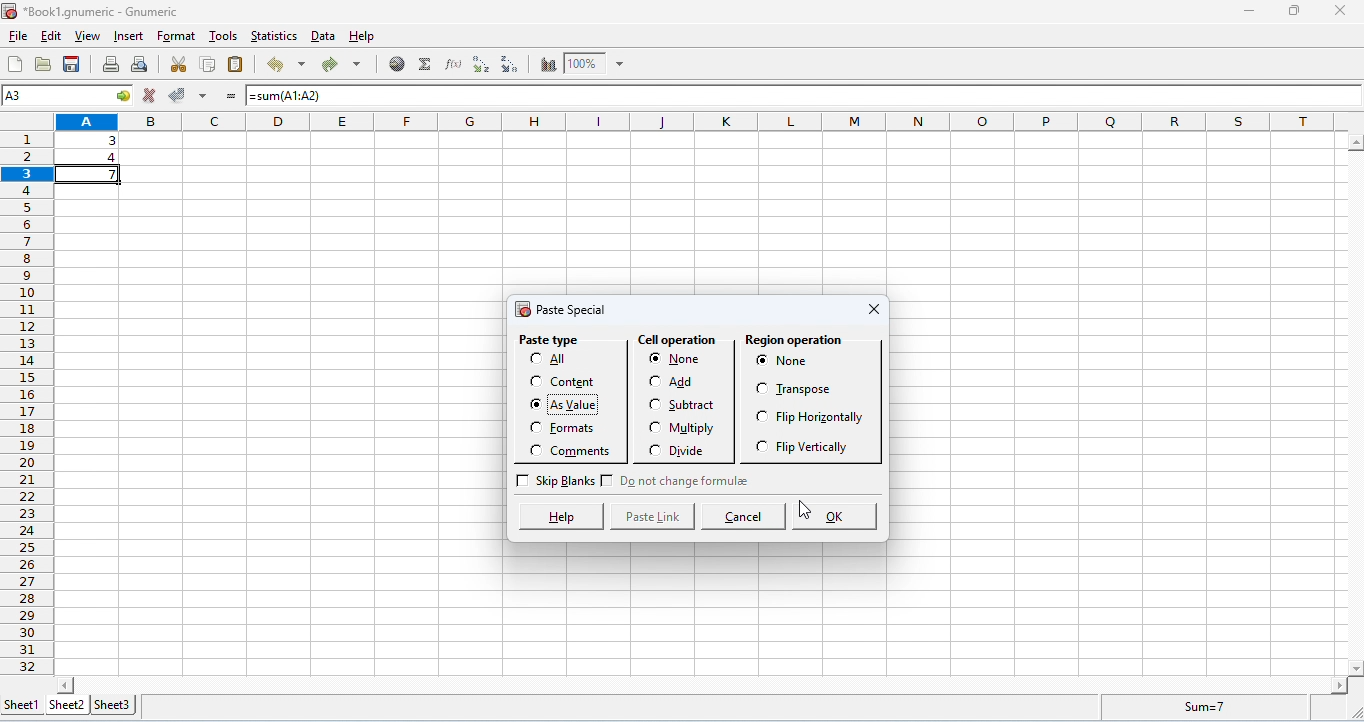 Image resolution: width=1364 pixels, height=722 pixels. I want to click on file, so click(19, 36).